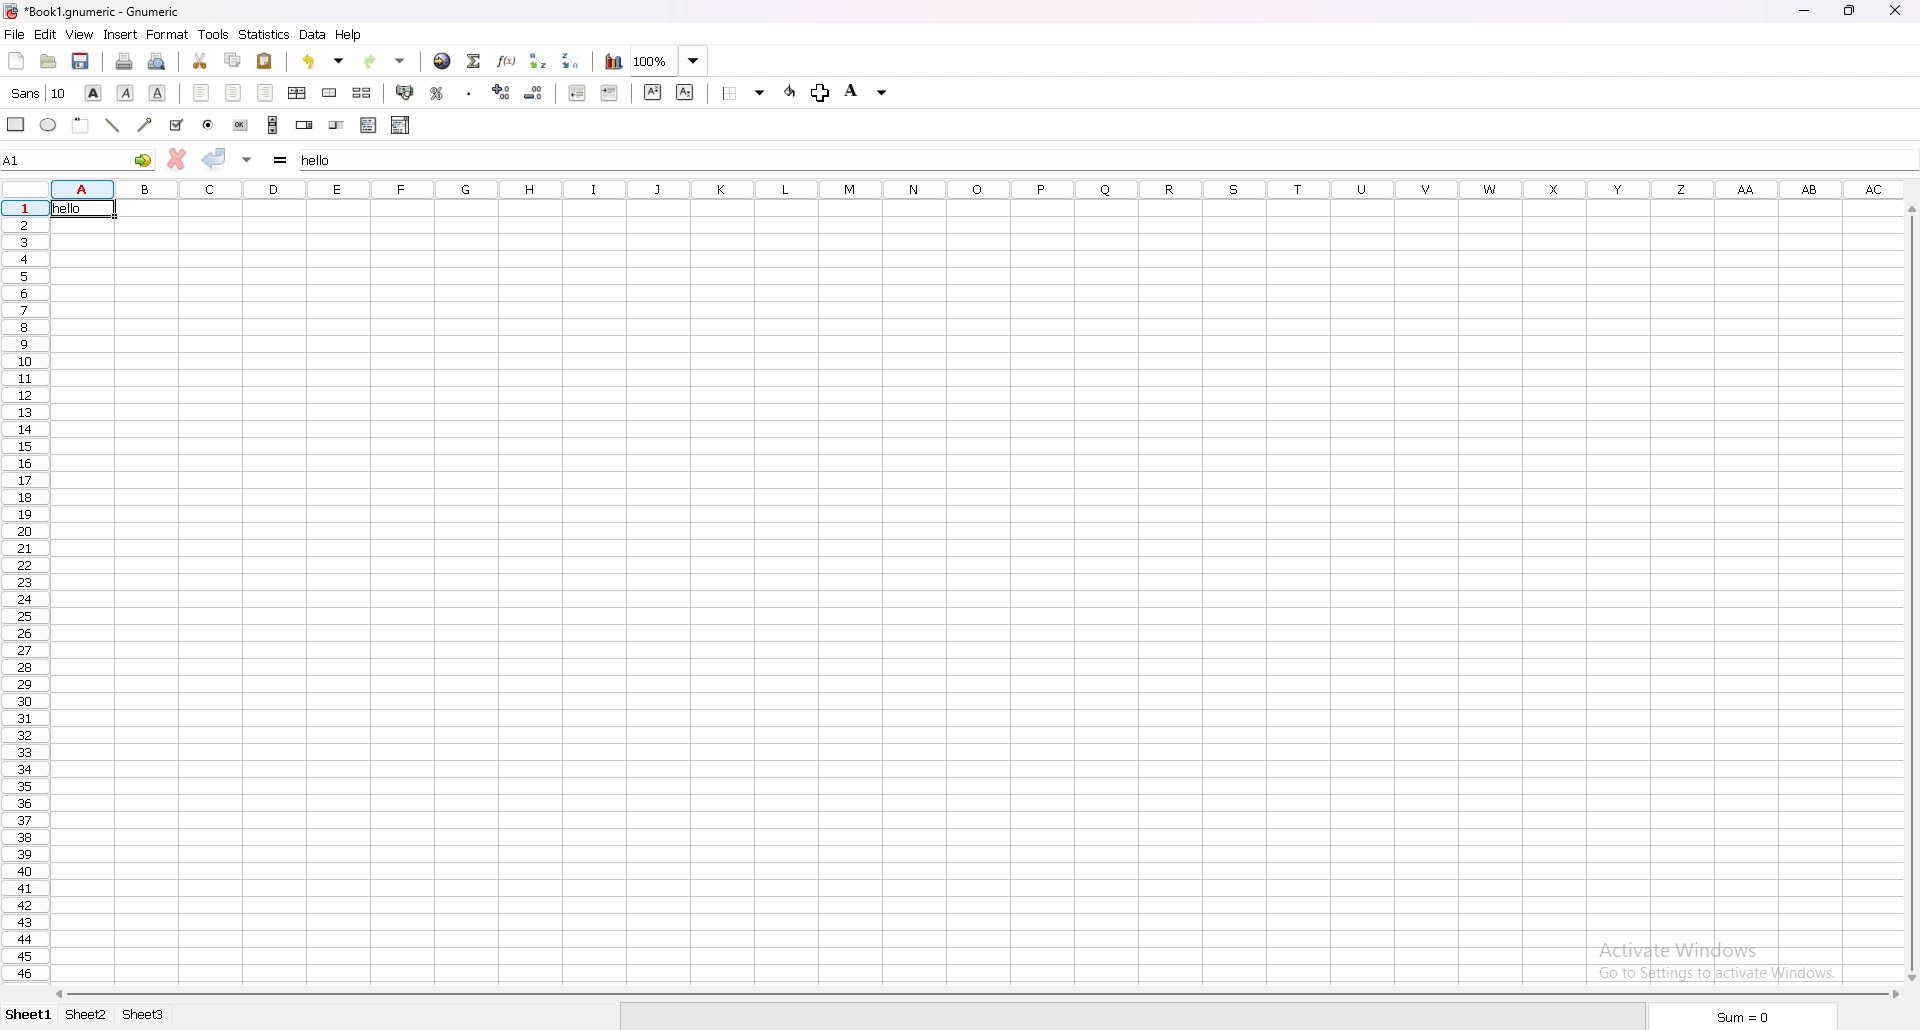 Image resolution: width=1920 pixels, height=1030 pixels. Describe the element at coordinates (213, 33) in the screenshot. I see `tools` at that location.